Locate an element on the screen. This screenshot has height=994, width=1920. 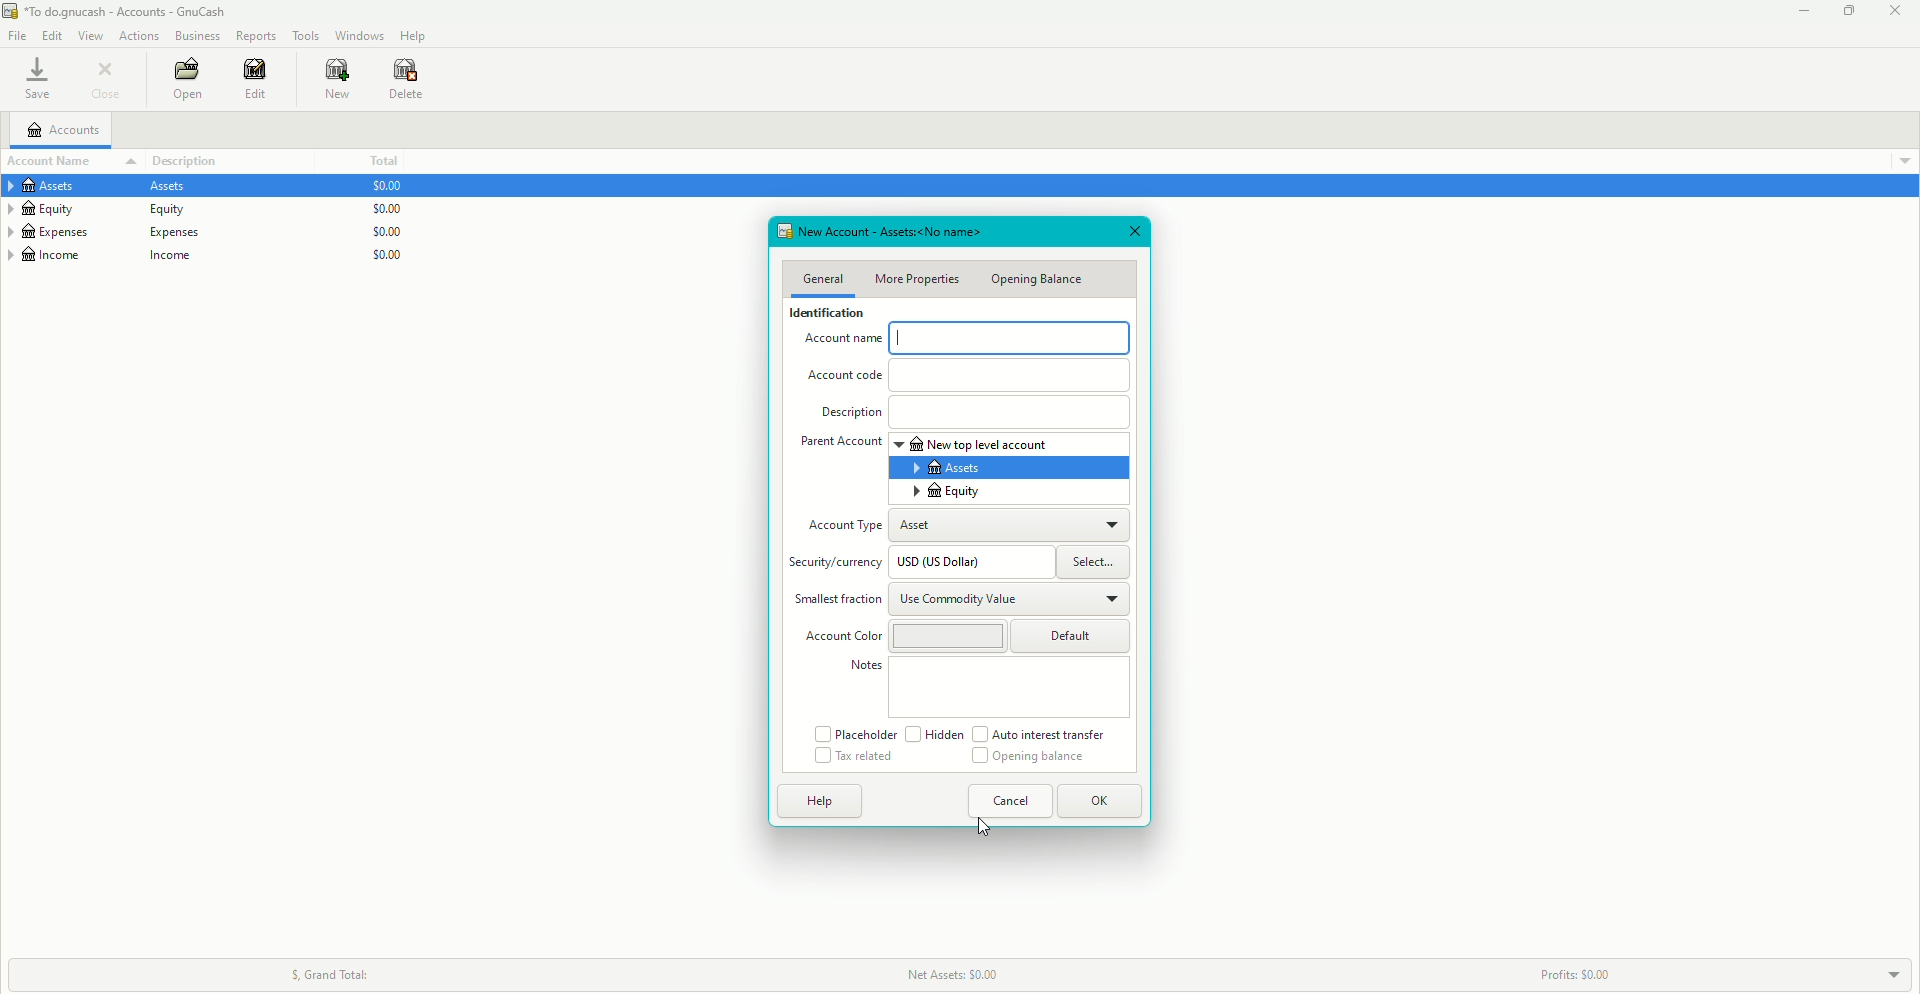
GnuCash is located at coordinates (118, 13).